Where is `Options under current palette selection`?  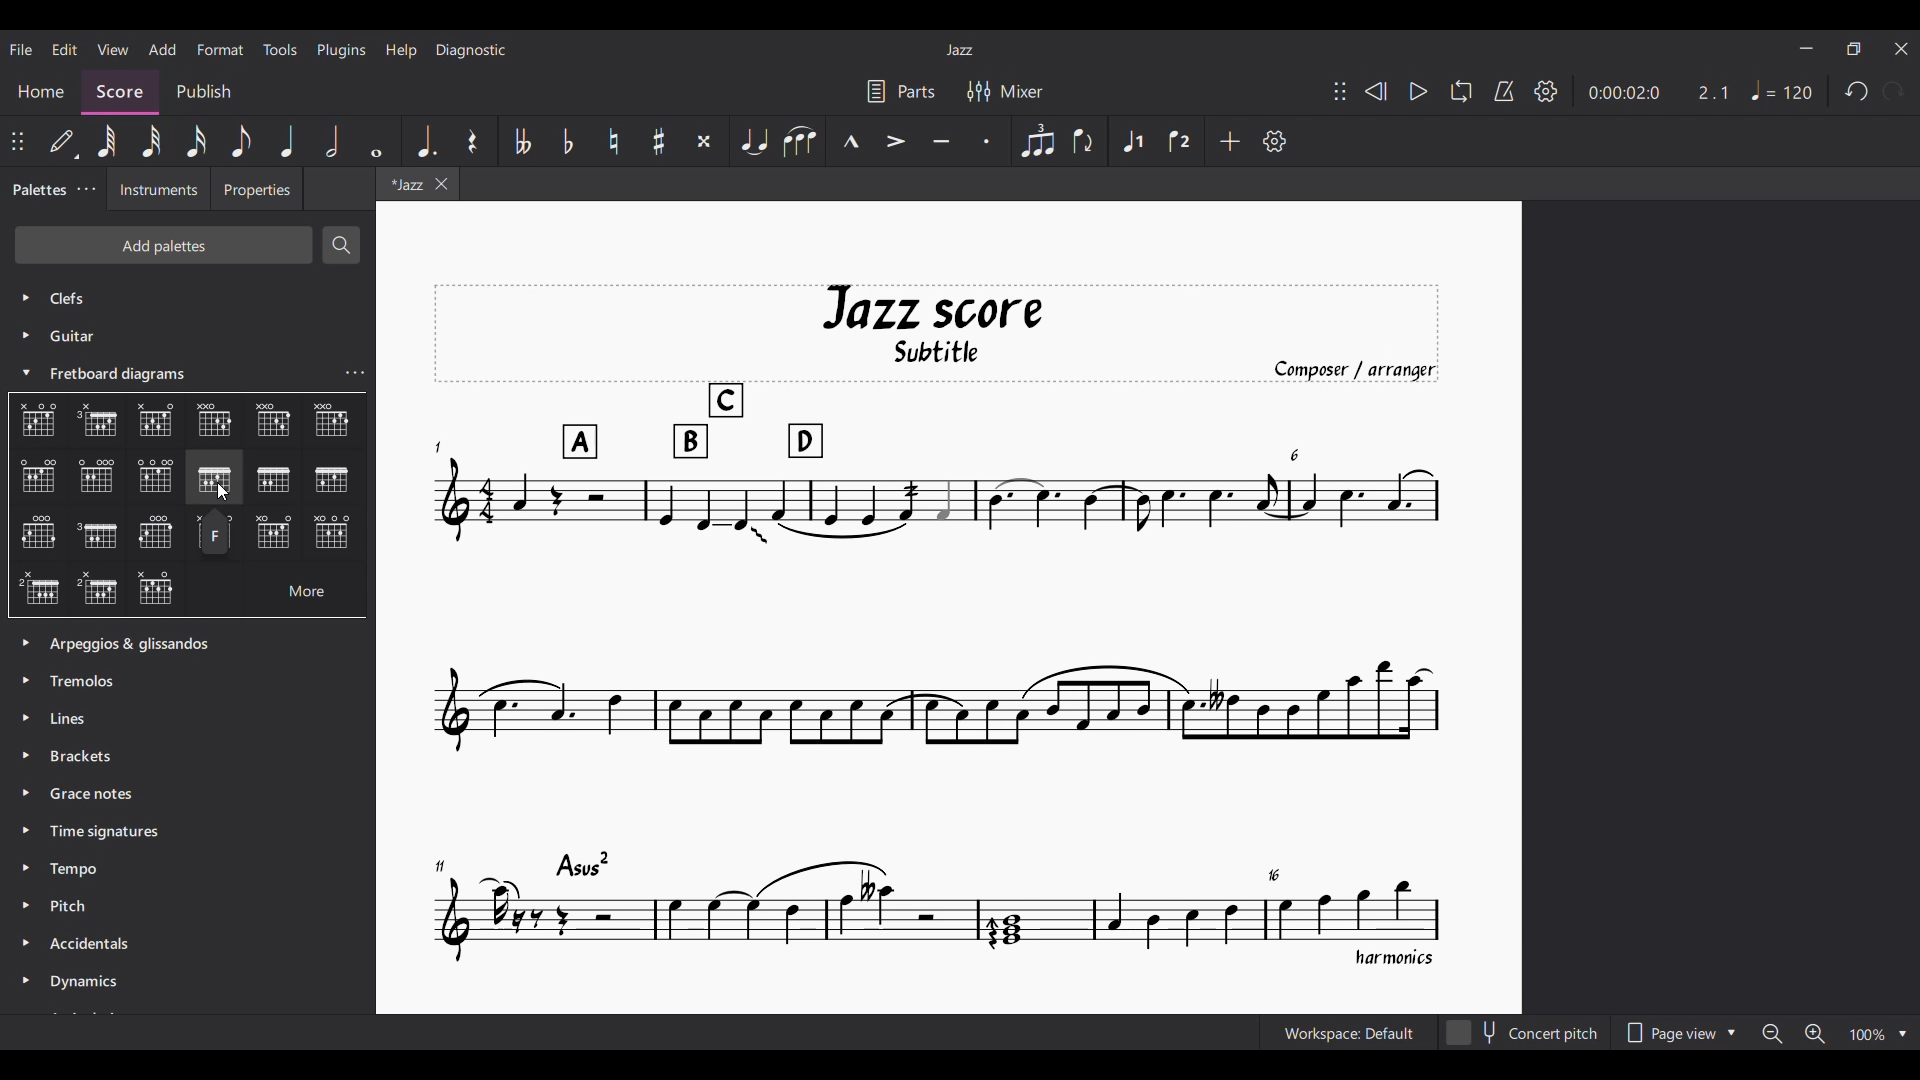
Options under current palette selection is located at coordinates (31, 414).